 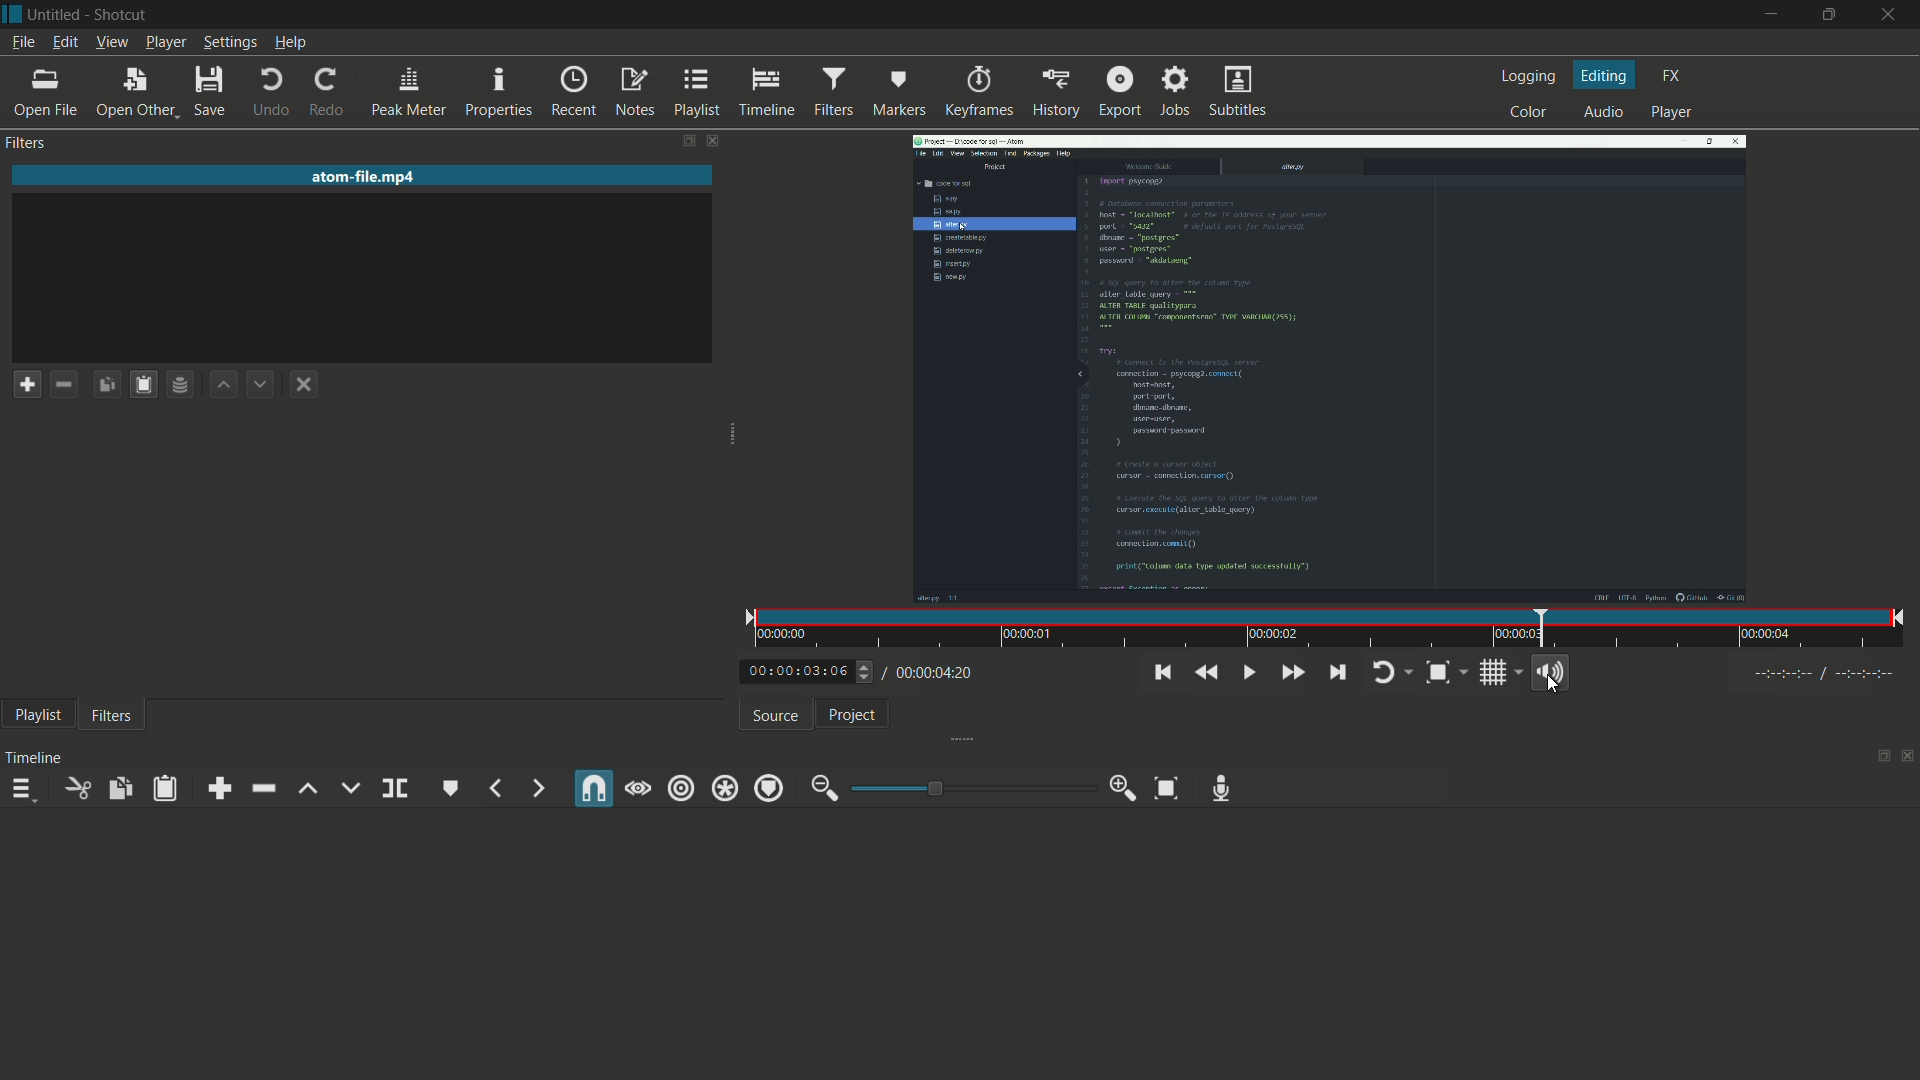 What do you see at coordinates (1329, 370) in the screenshot?
I see `imported video` at bounding box center [1329, 370].